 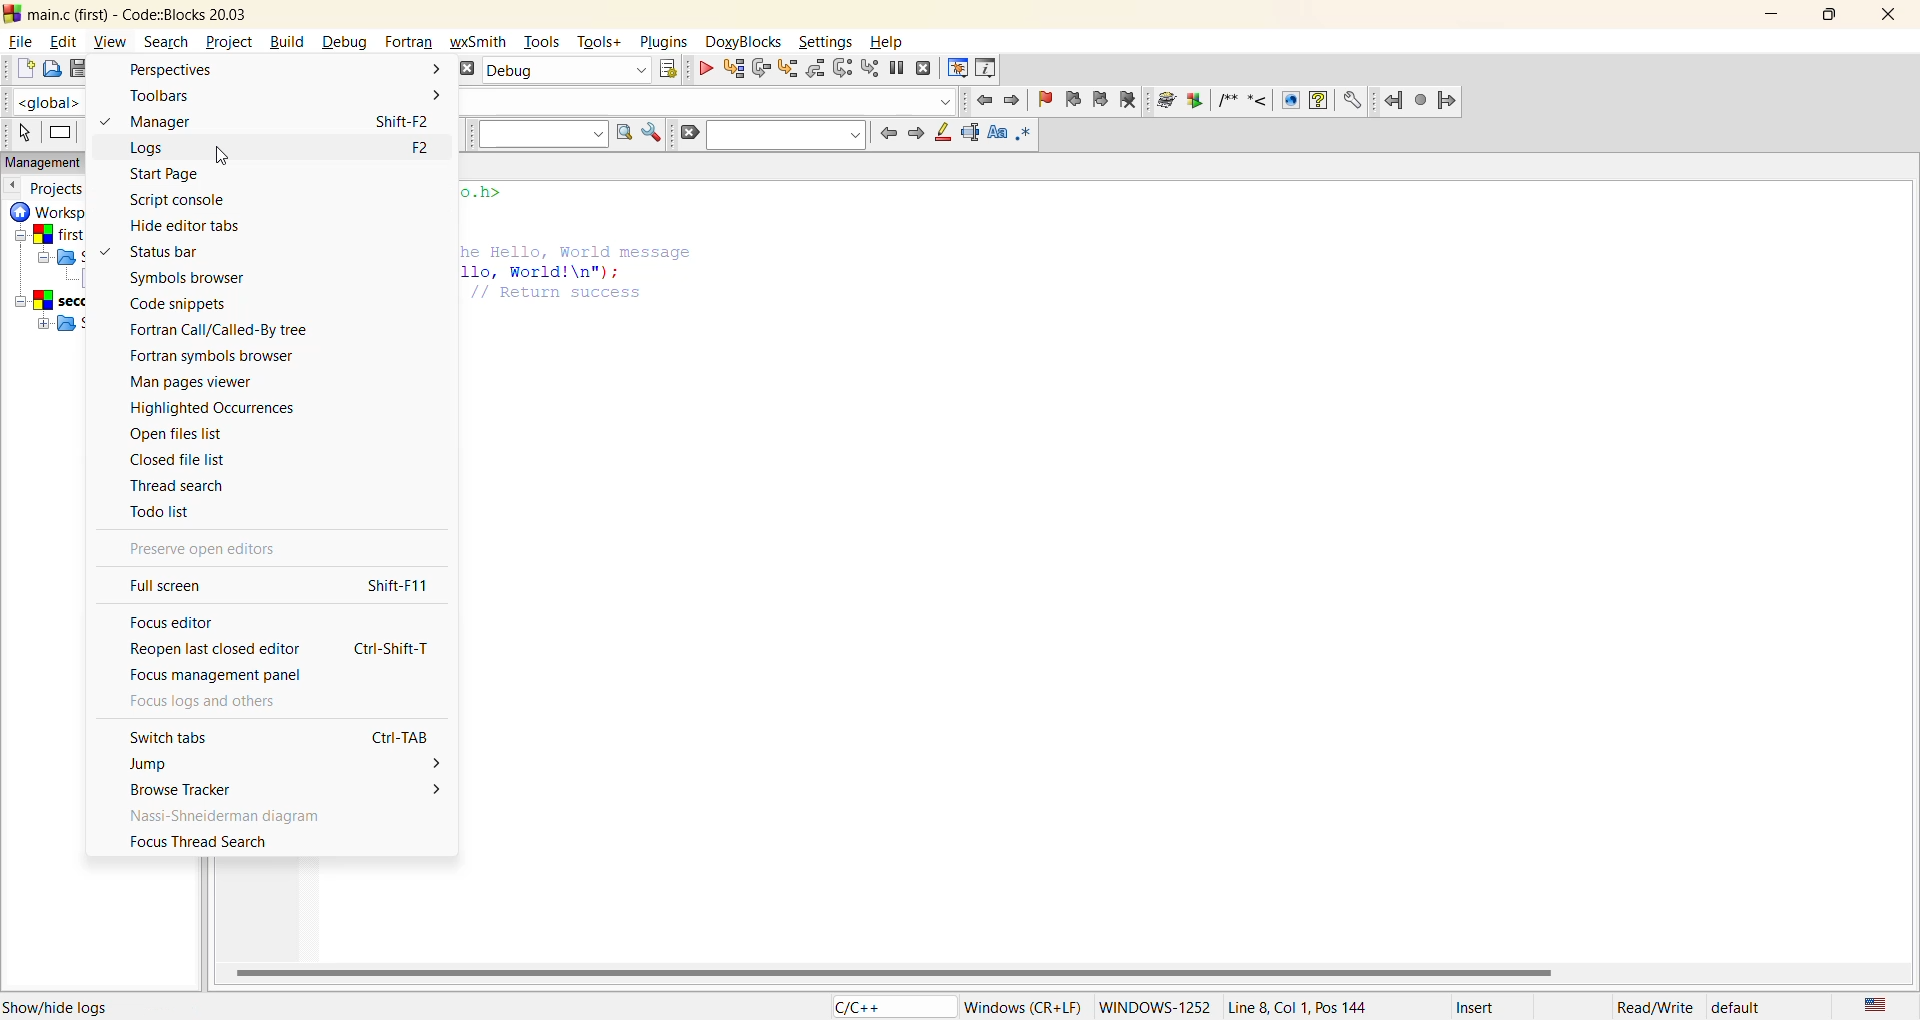 I want to click on doxyblocks, so click(x=743, y=42).